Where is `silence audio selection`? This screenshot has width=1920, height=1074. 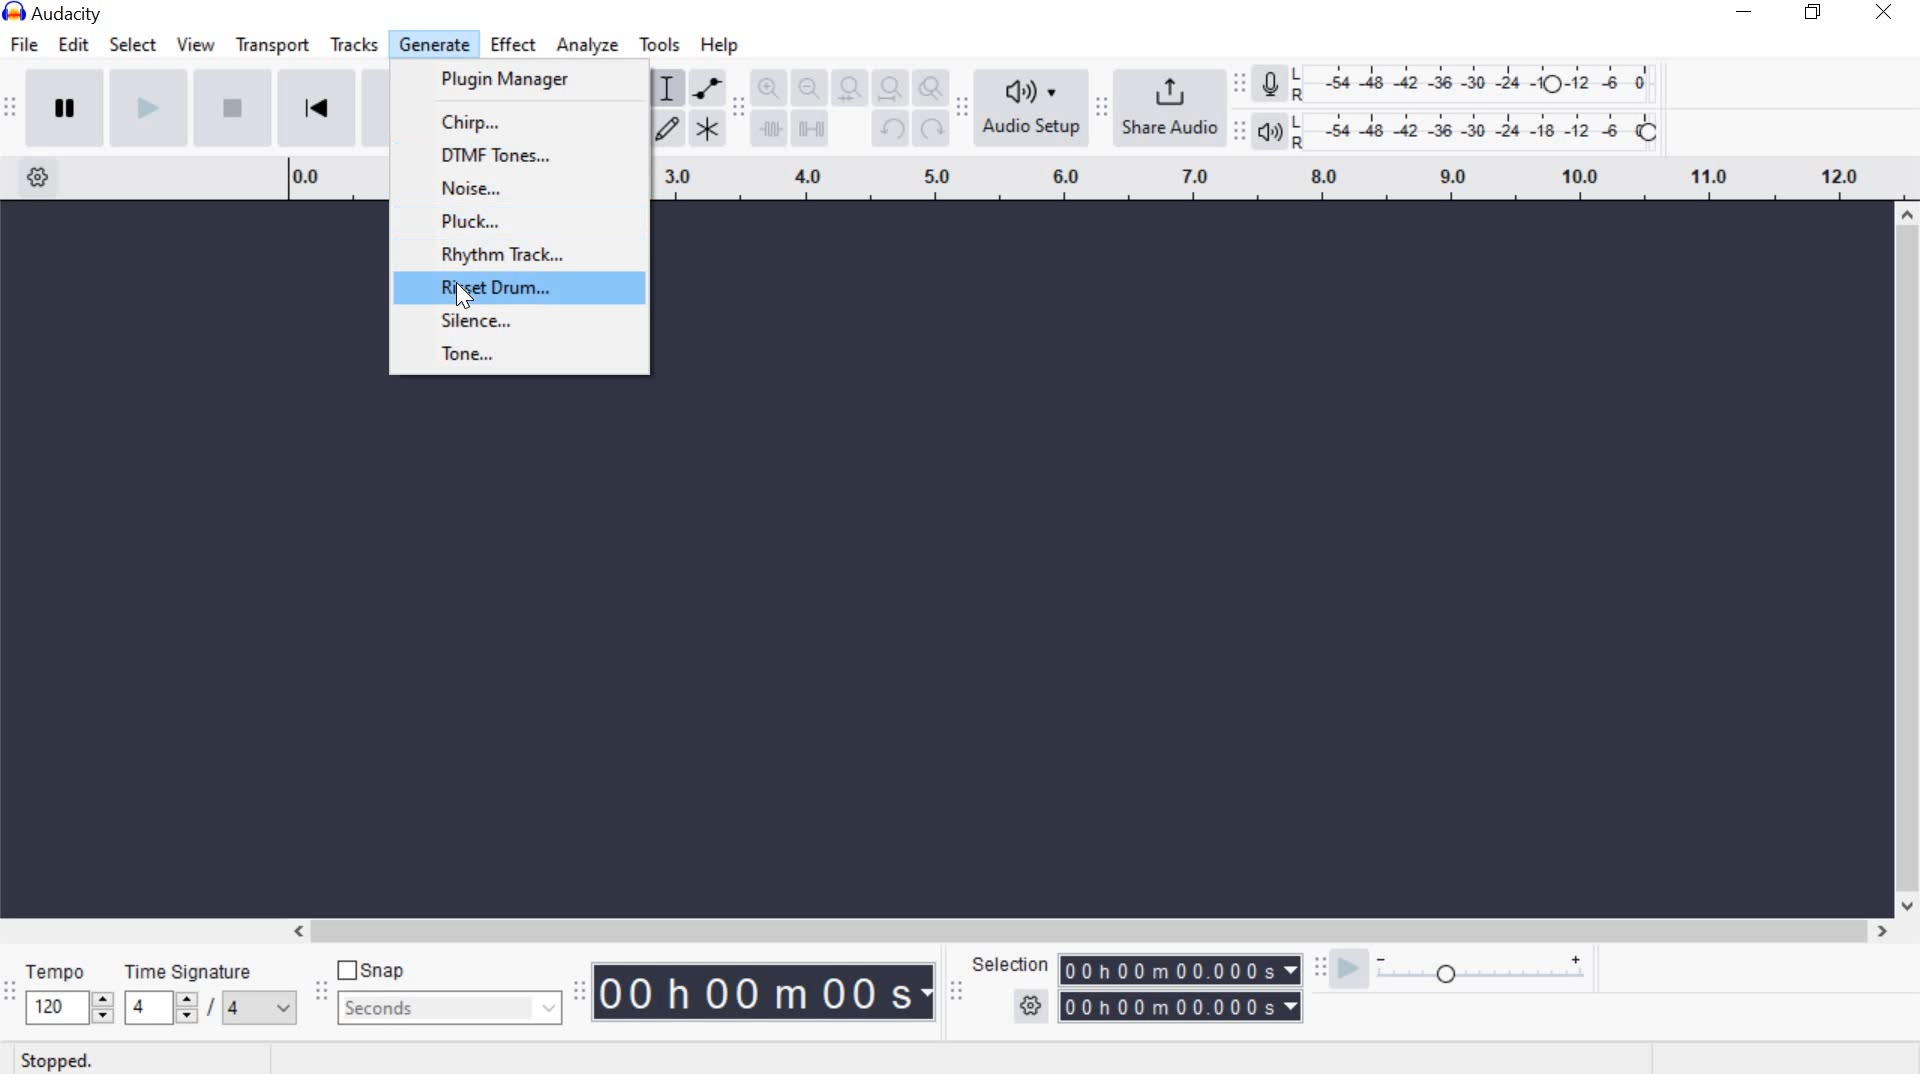 silence audio selection is located at coordinates (809, 129).